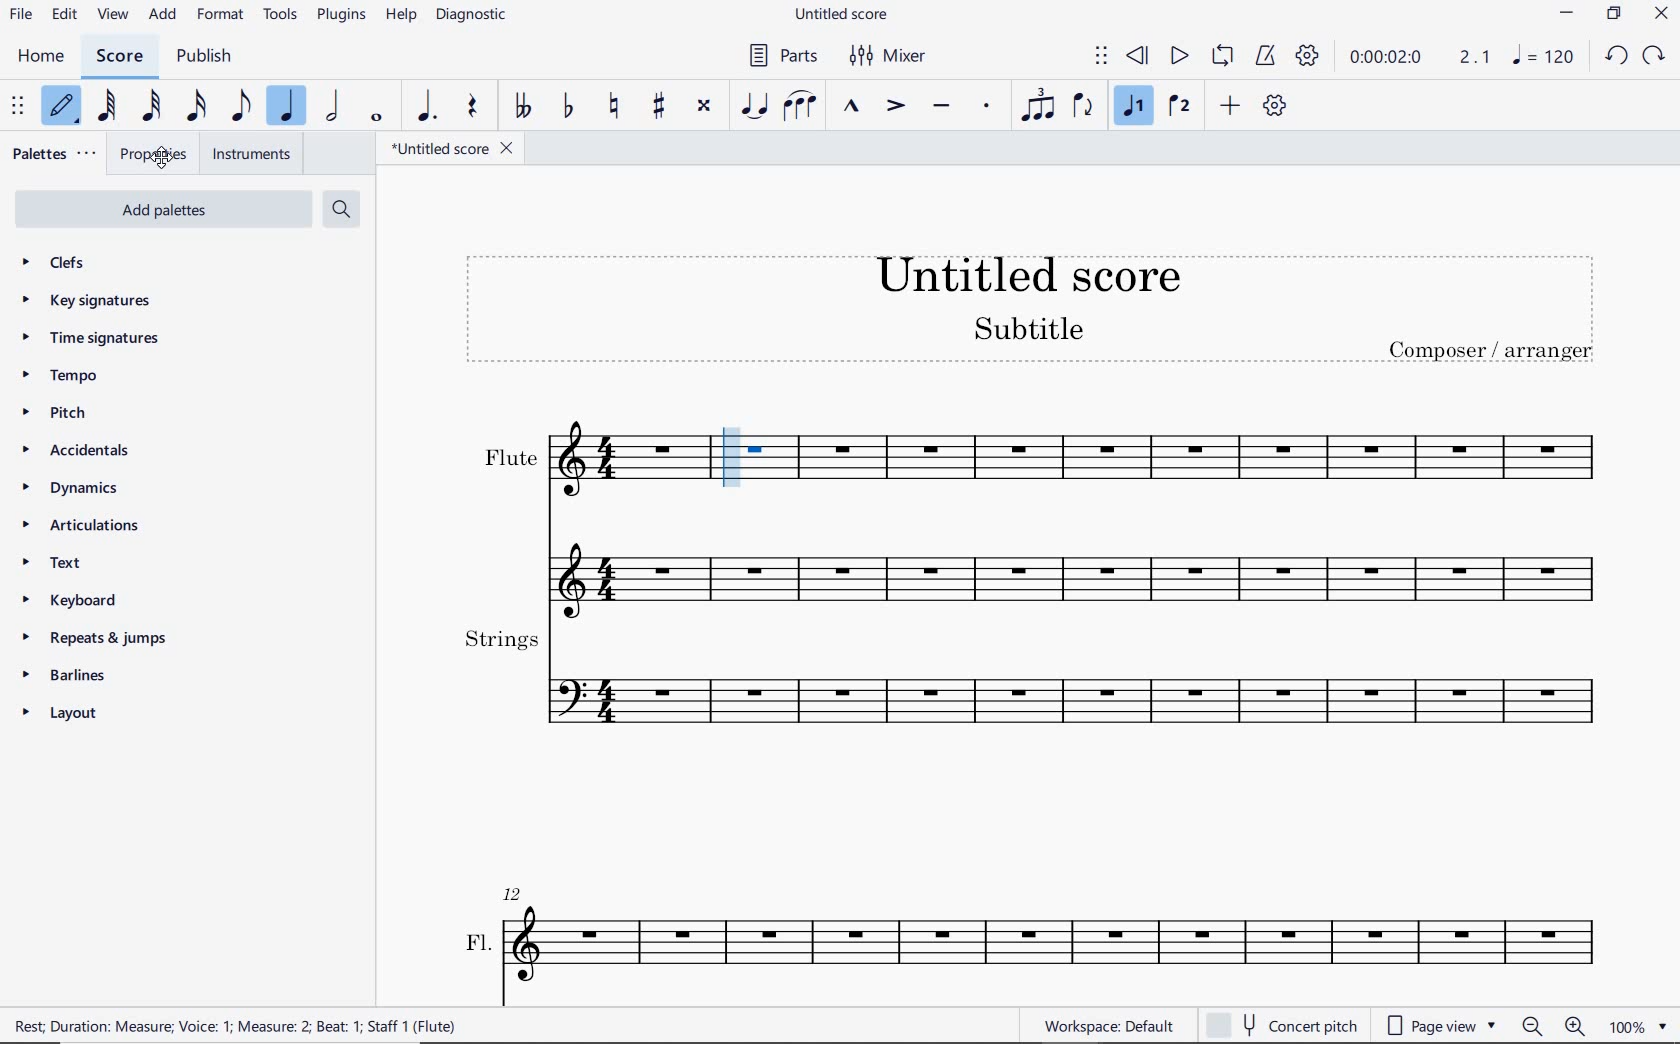 The height and width of the screenshot is (1044, 1680). What do you see at coordinates (64, 376) in the screenshot?
I see `tempo` at bounding box center [64, 376].